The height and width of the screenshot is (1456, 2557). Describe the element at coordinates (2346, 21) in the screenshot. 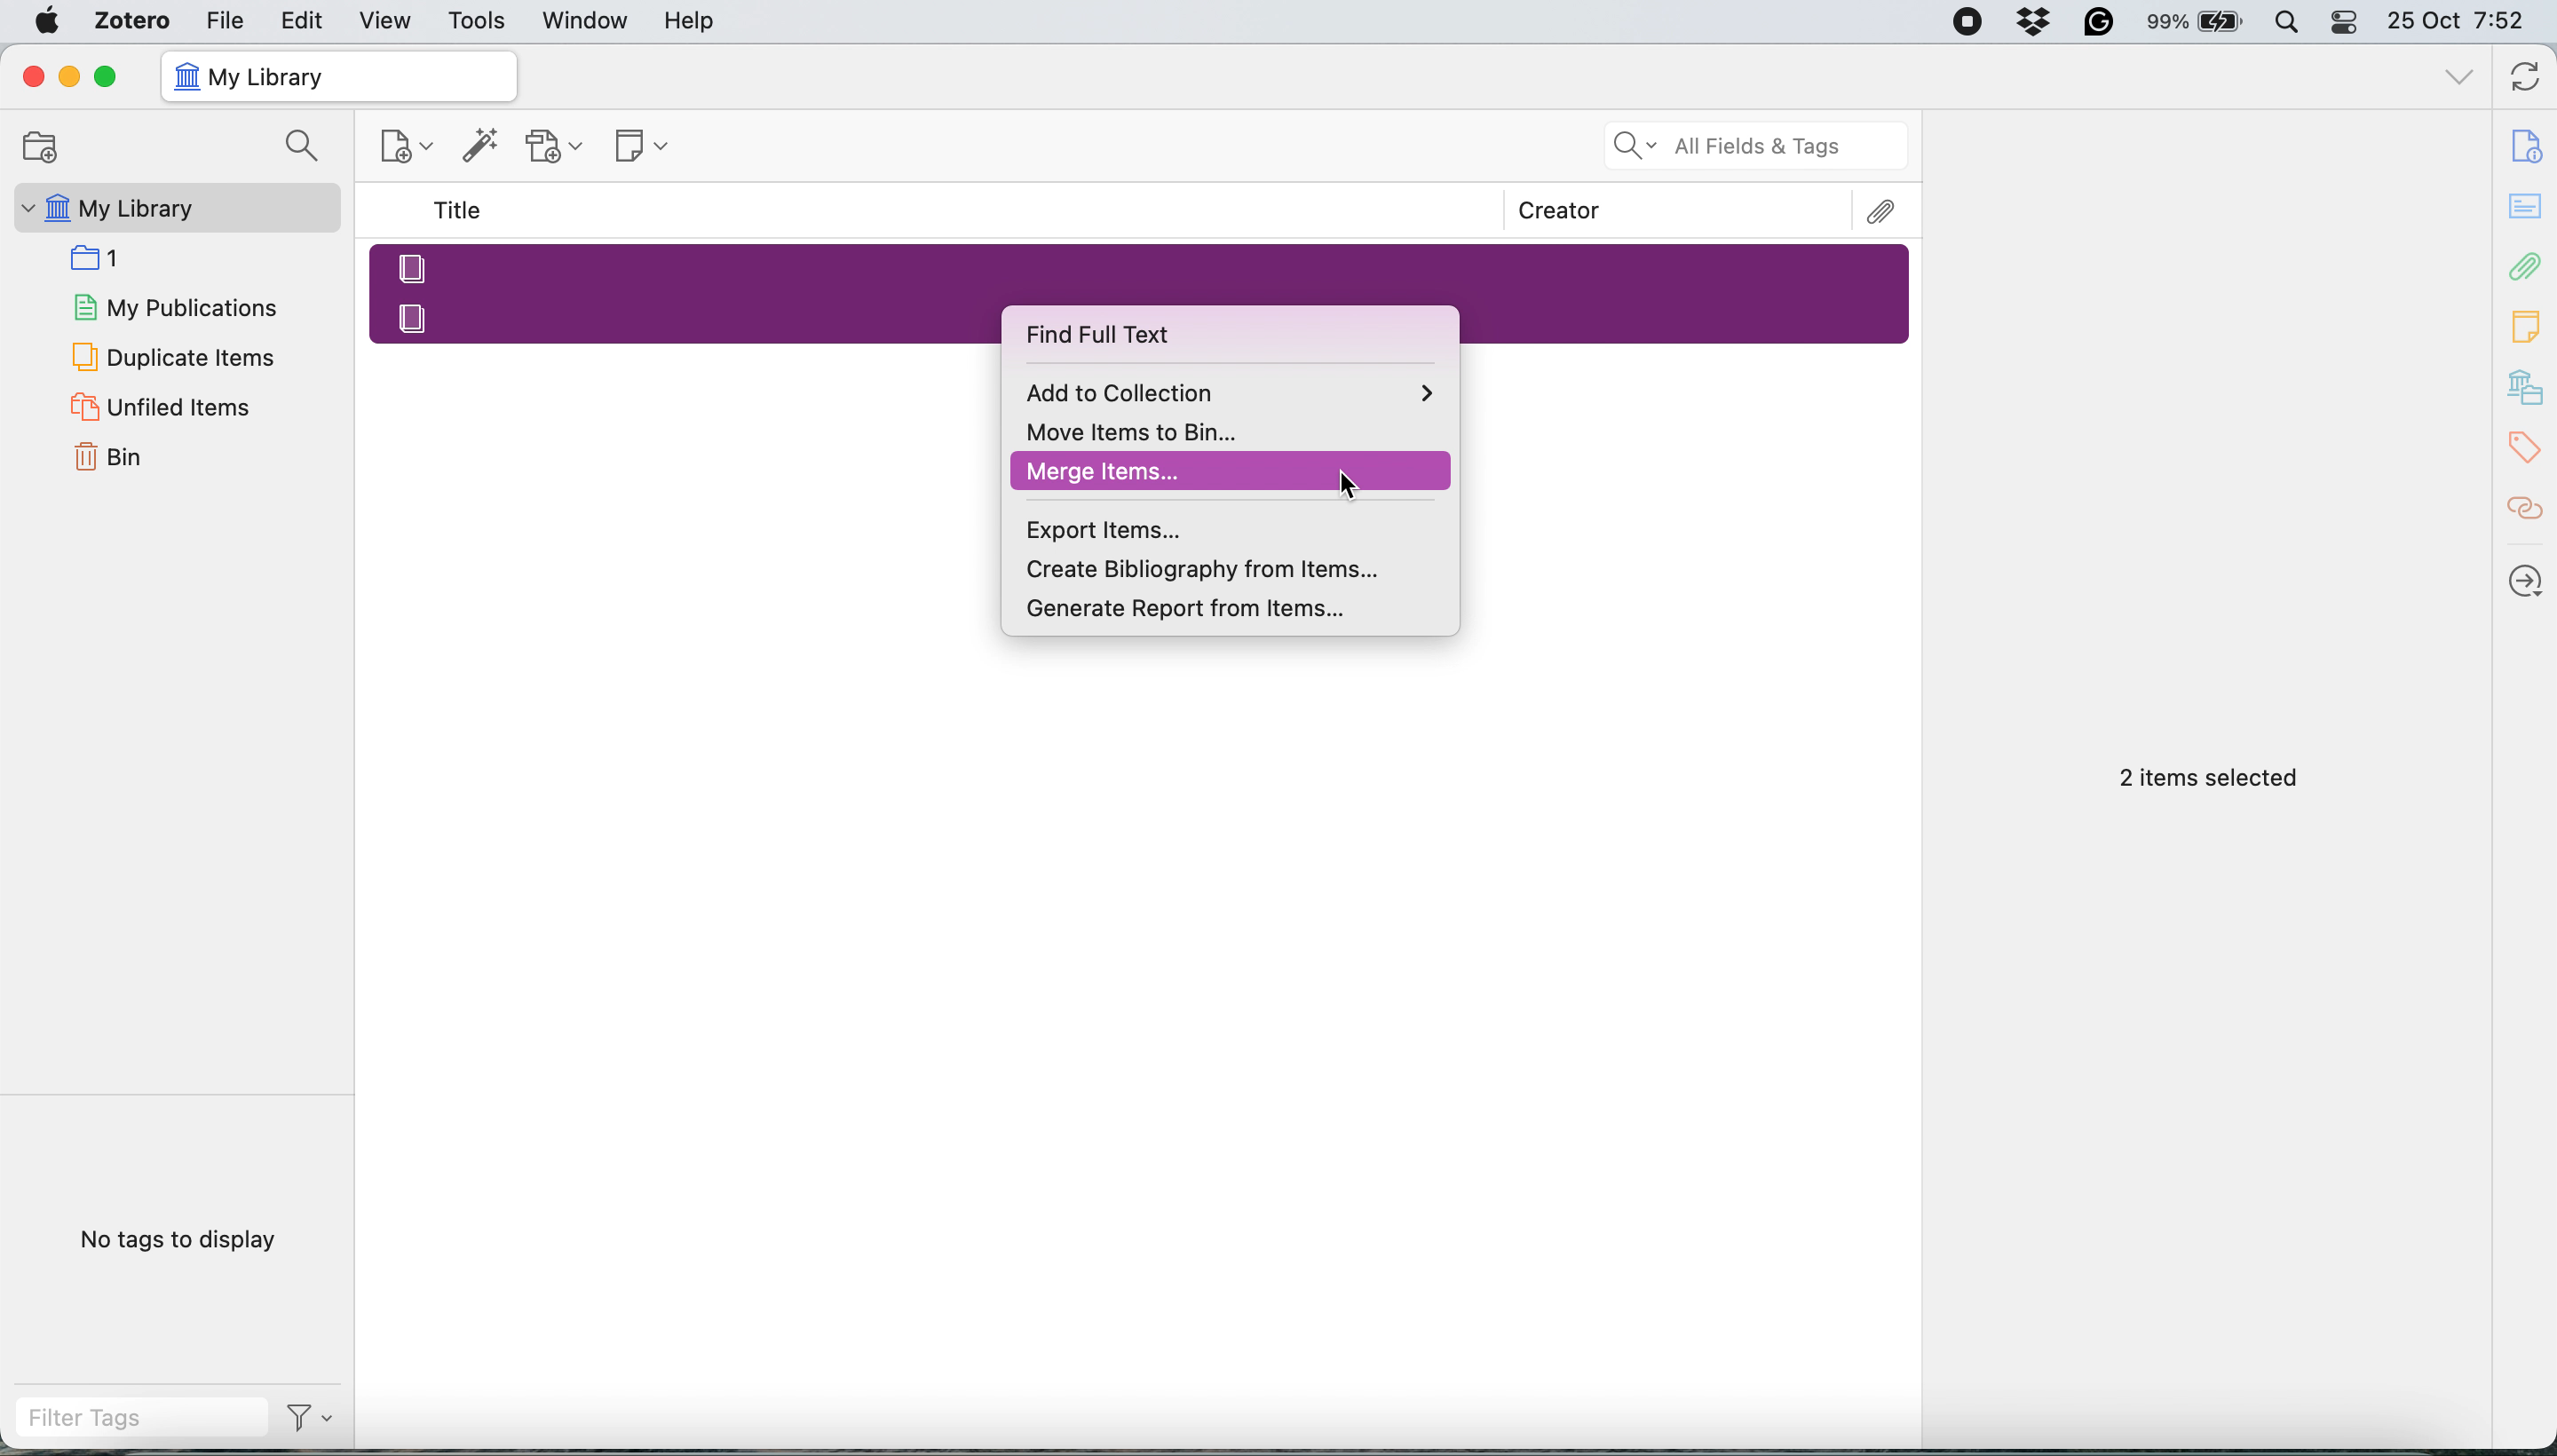

I see `Control Centre` at that location.